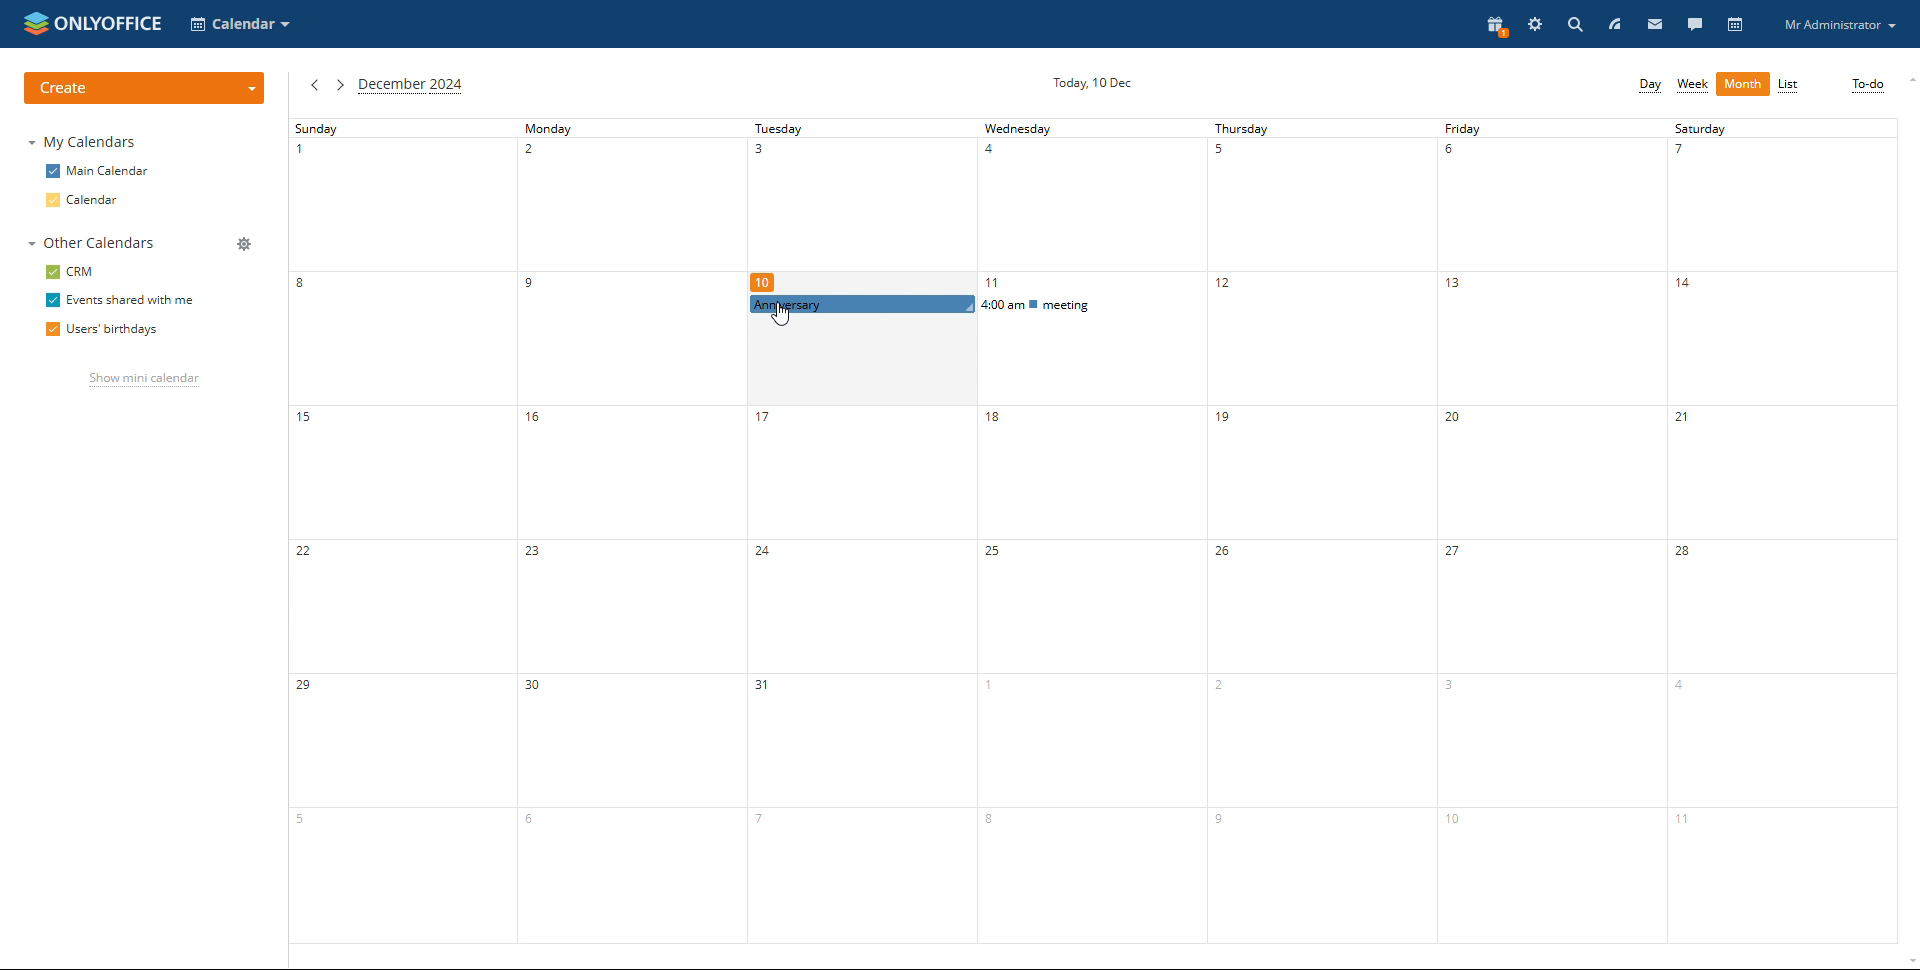 This screenshot has height=970, width=1920. I want to click on select application, so click(242, 23).